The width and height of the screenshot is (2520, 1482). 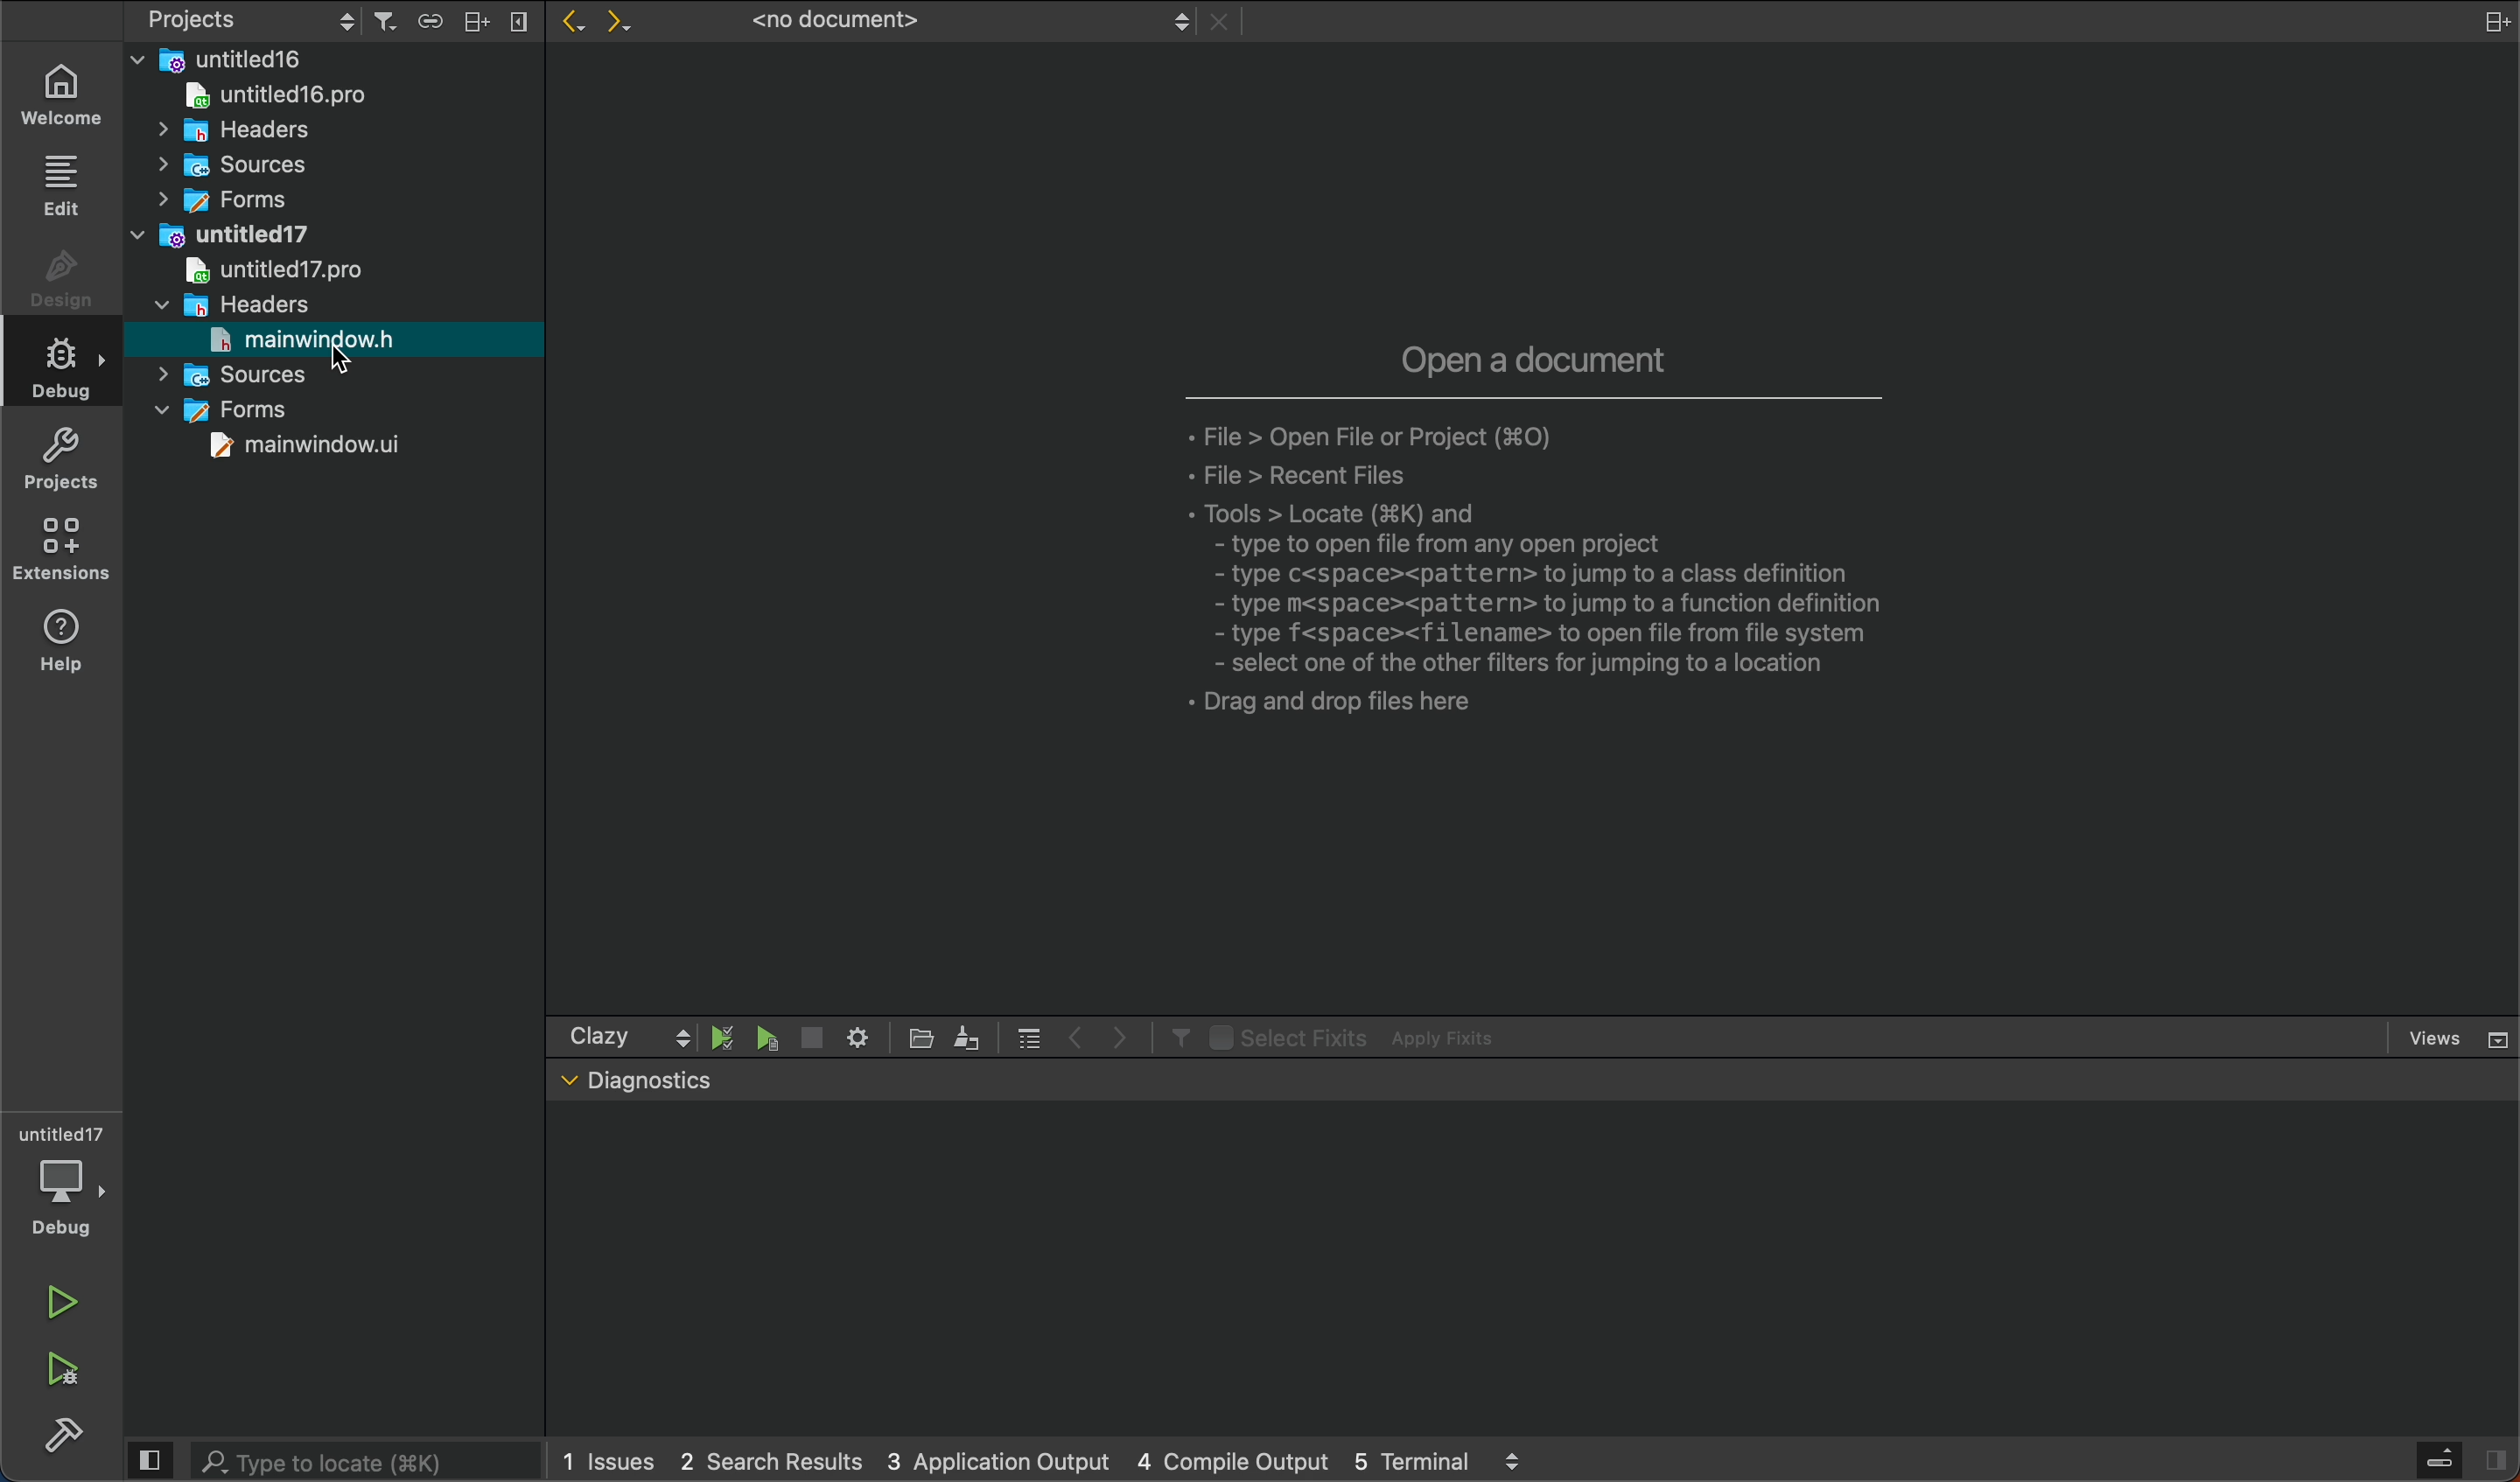 I want to click on Arrange, so click(x=471, y=20).